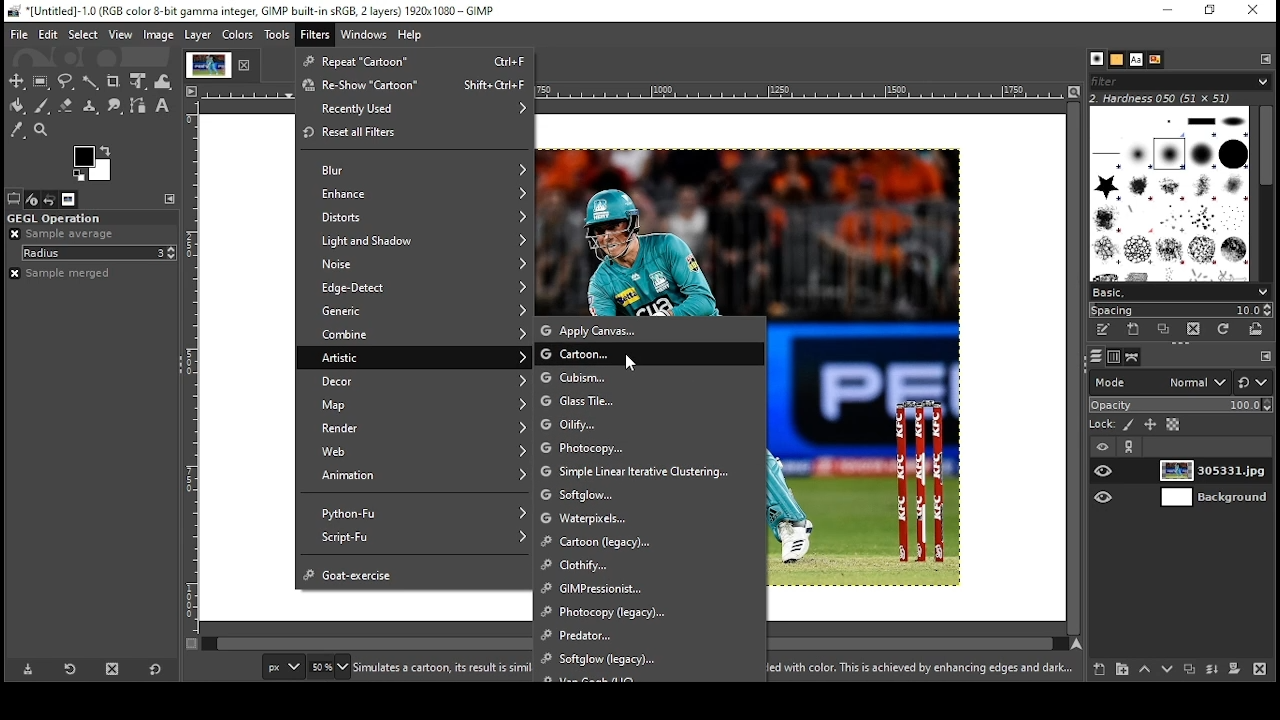 This screenshot has height=720, width=1280. What do you see at coordinates (1118, 60) in the screenshot?
I see `patterns` at bounding box center [1118, 60].